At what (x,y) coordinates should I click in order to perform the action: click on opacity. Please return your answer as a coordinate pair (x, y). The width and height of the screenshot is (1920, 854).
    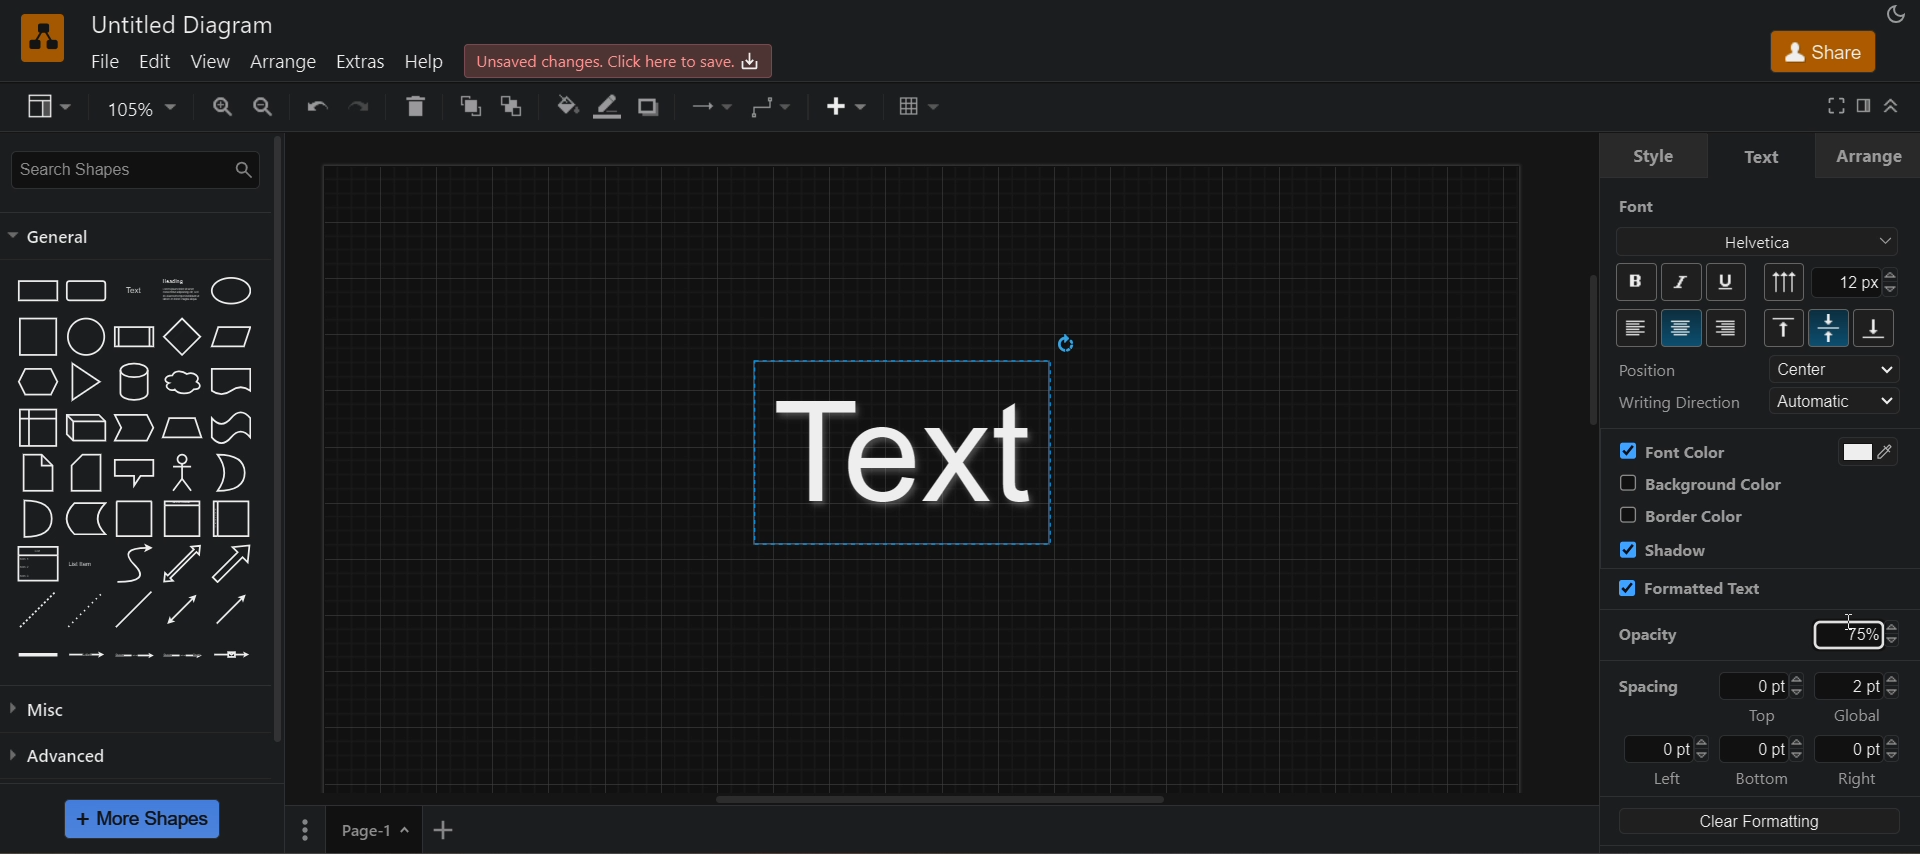
    Looking at the image, I should click on (1649, 636).